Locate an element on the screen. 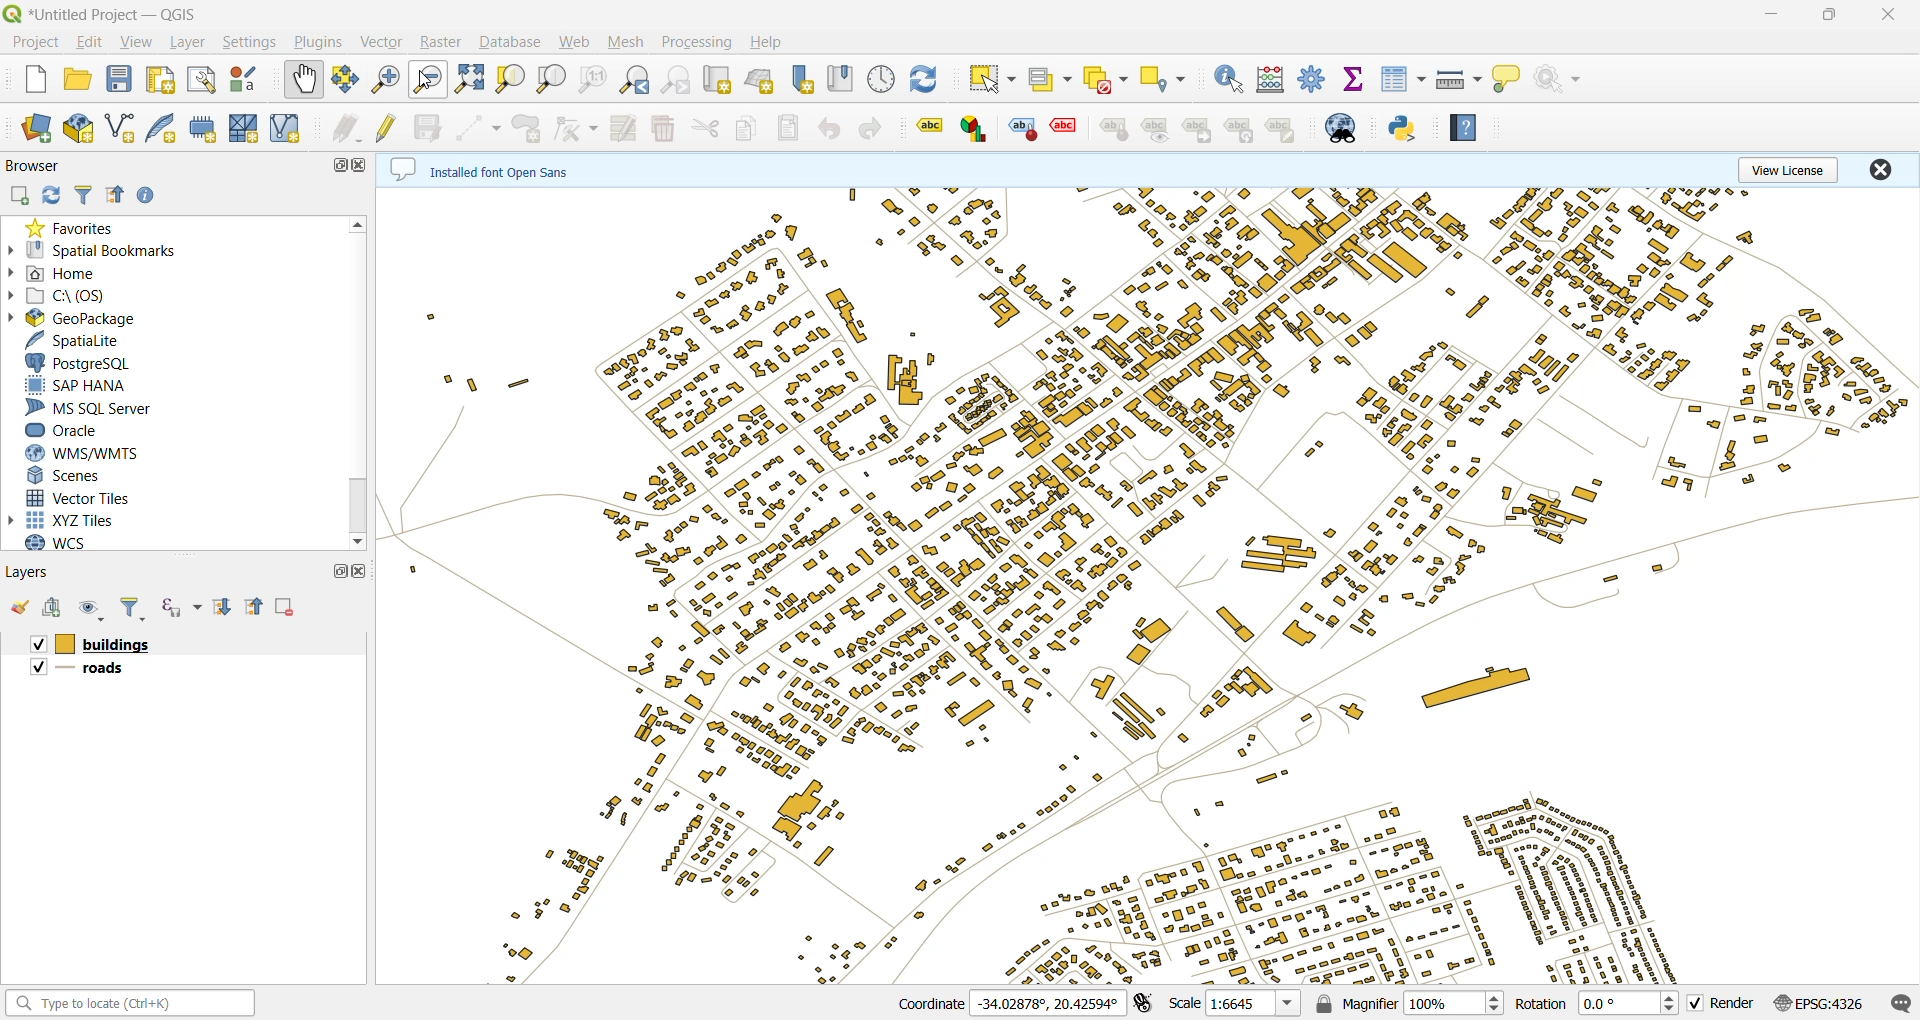 The image size is (1920, 1020). vector is located at coordinates (385, 45).